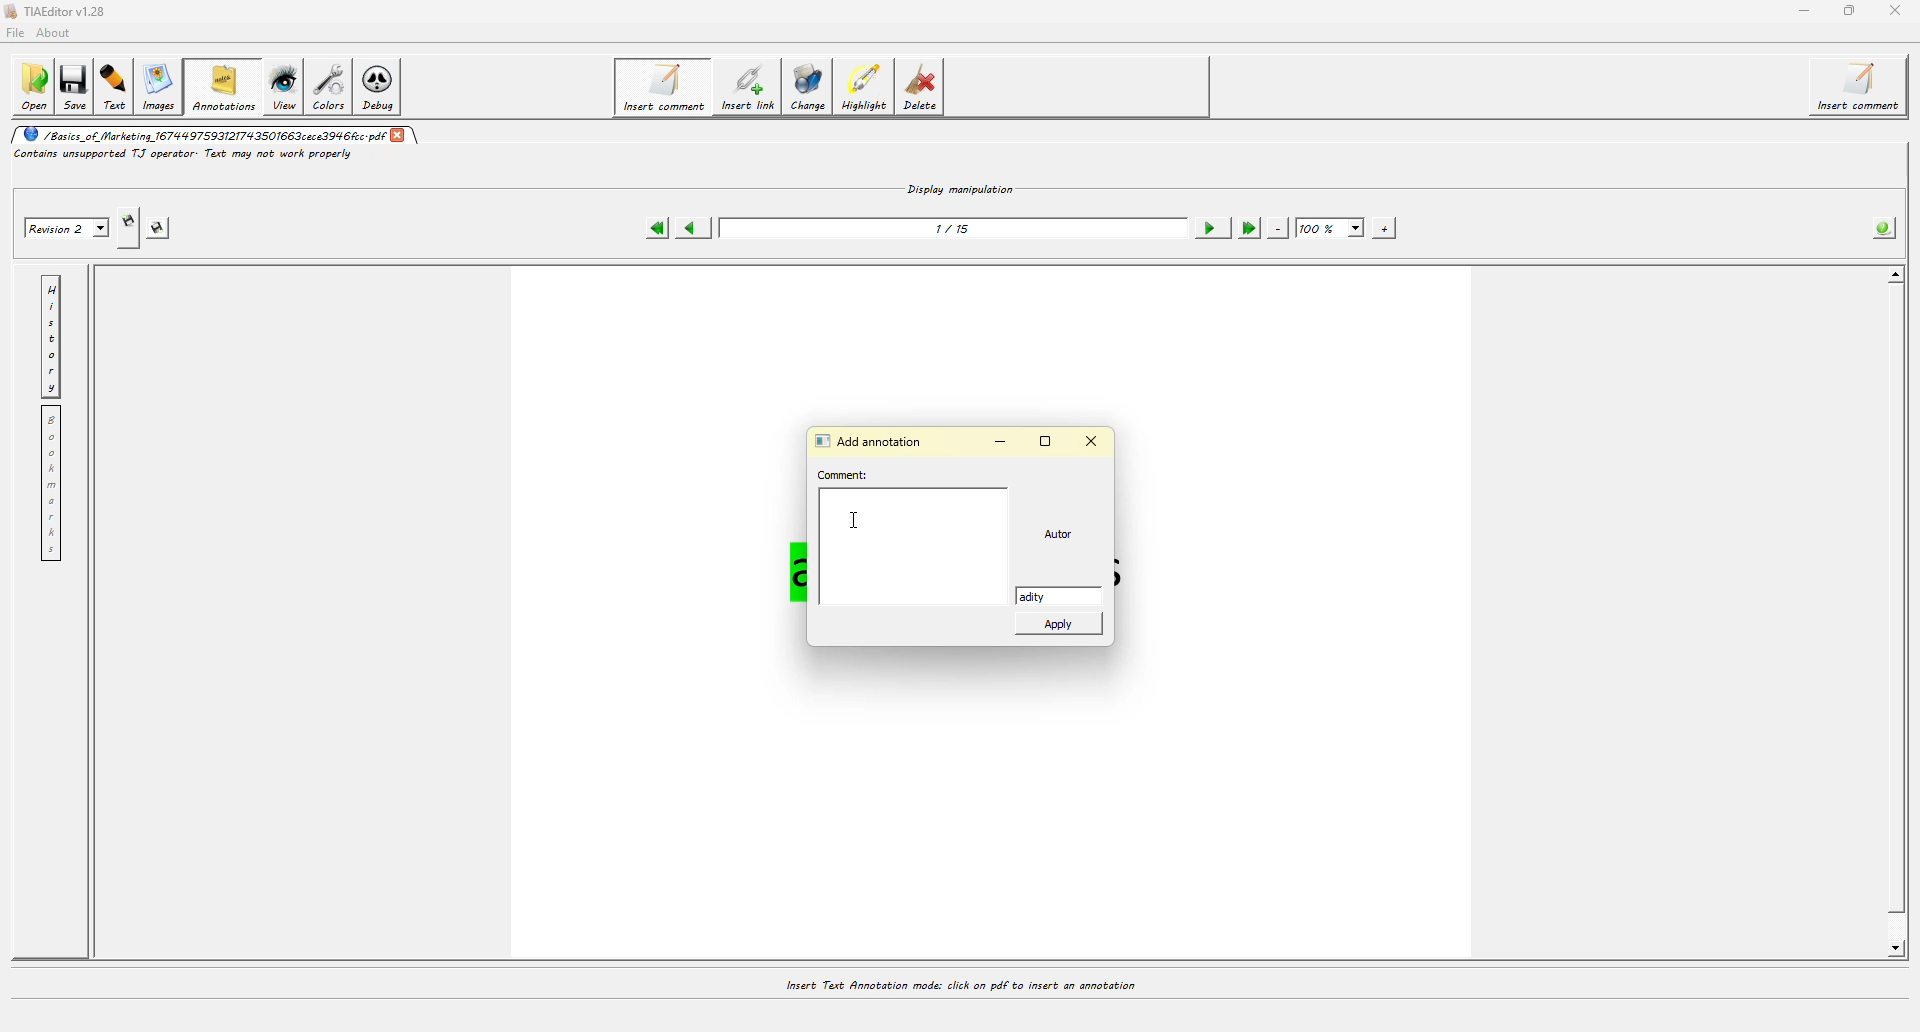 This screenshot has height=1032, width=1920. What do you see at coordinates (1384, 228) in the screenshot?
I see `zoom in` at bounding box center [1384, 228].